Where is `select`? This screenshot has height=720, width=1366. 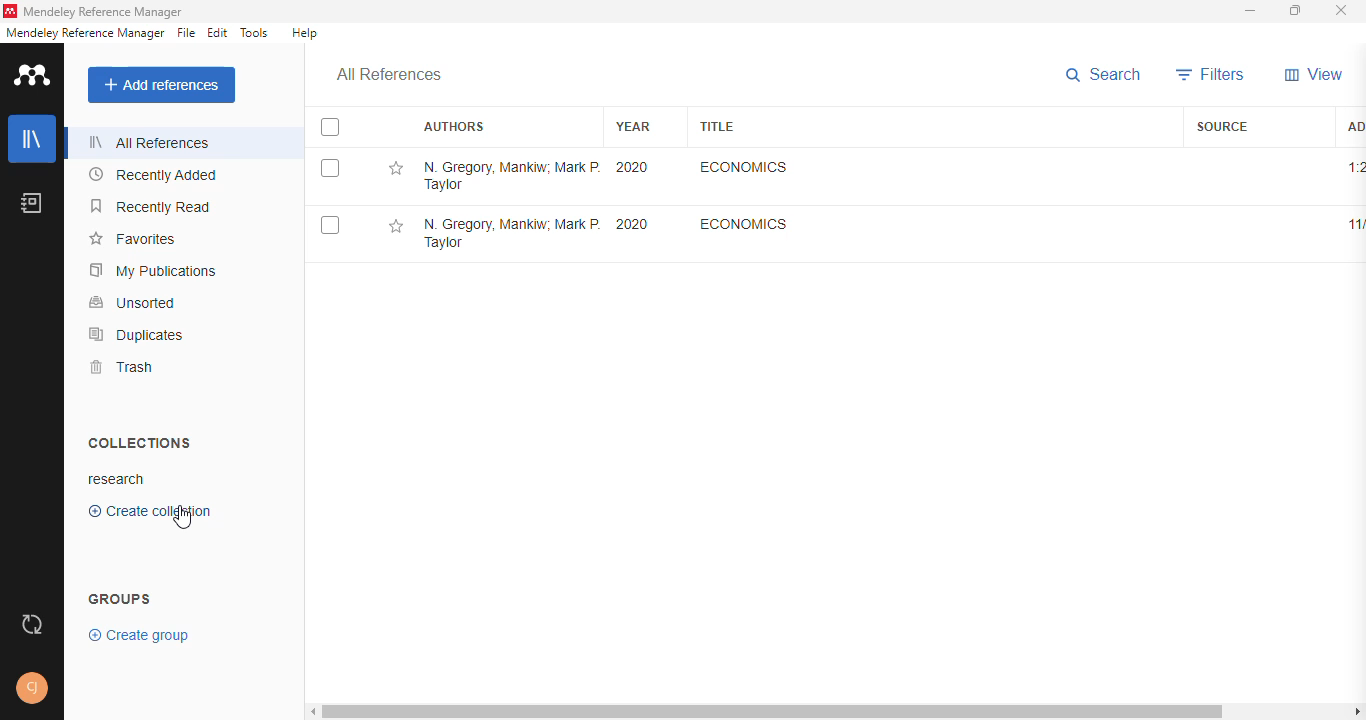 select is located at coordinates (330, 226).